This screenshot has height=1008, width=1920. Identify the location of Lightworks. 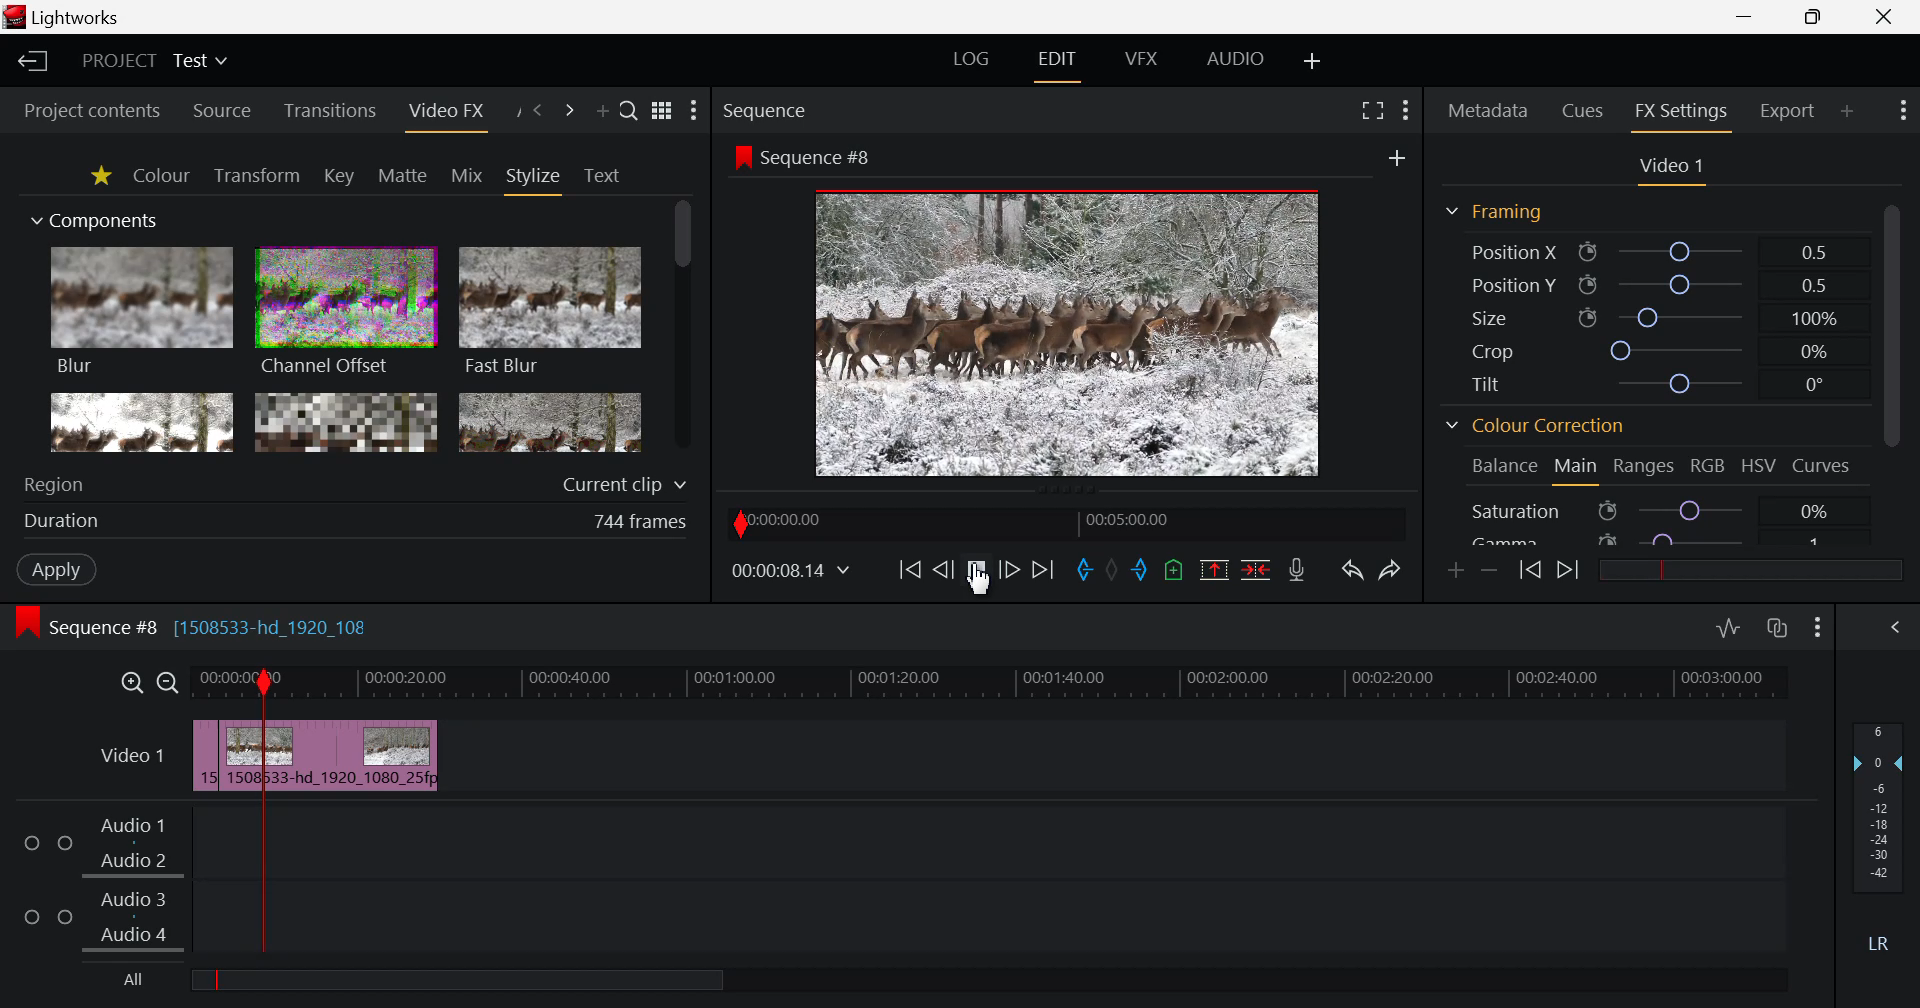
(66, 17).